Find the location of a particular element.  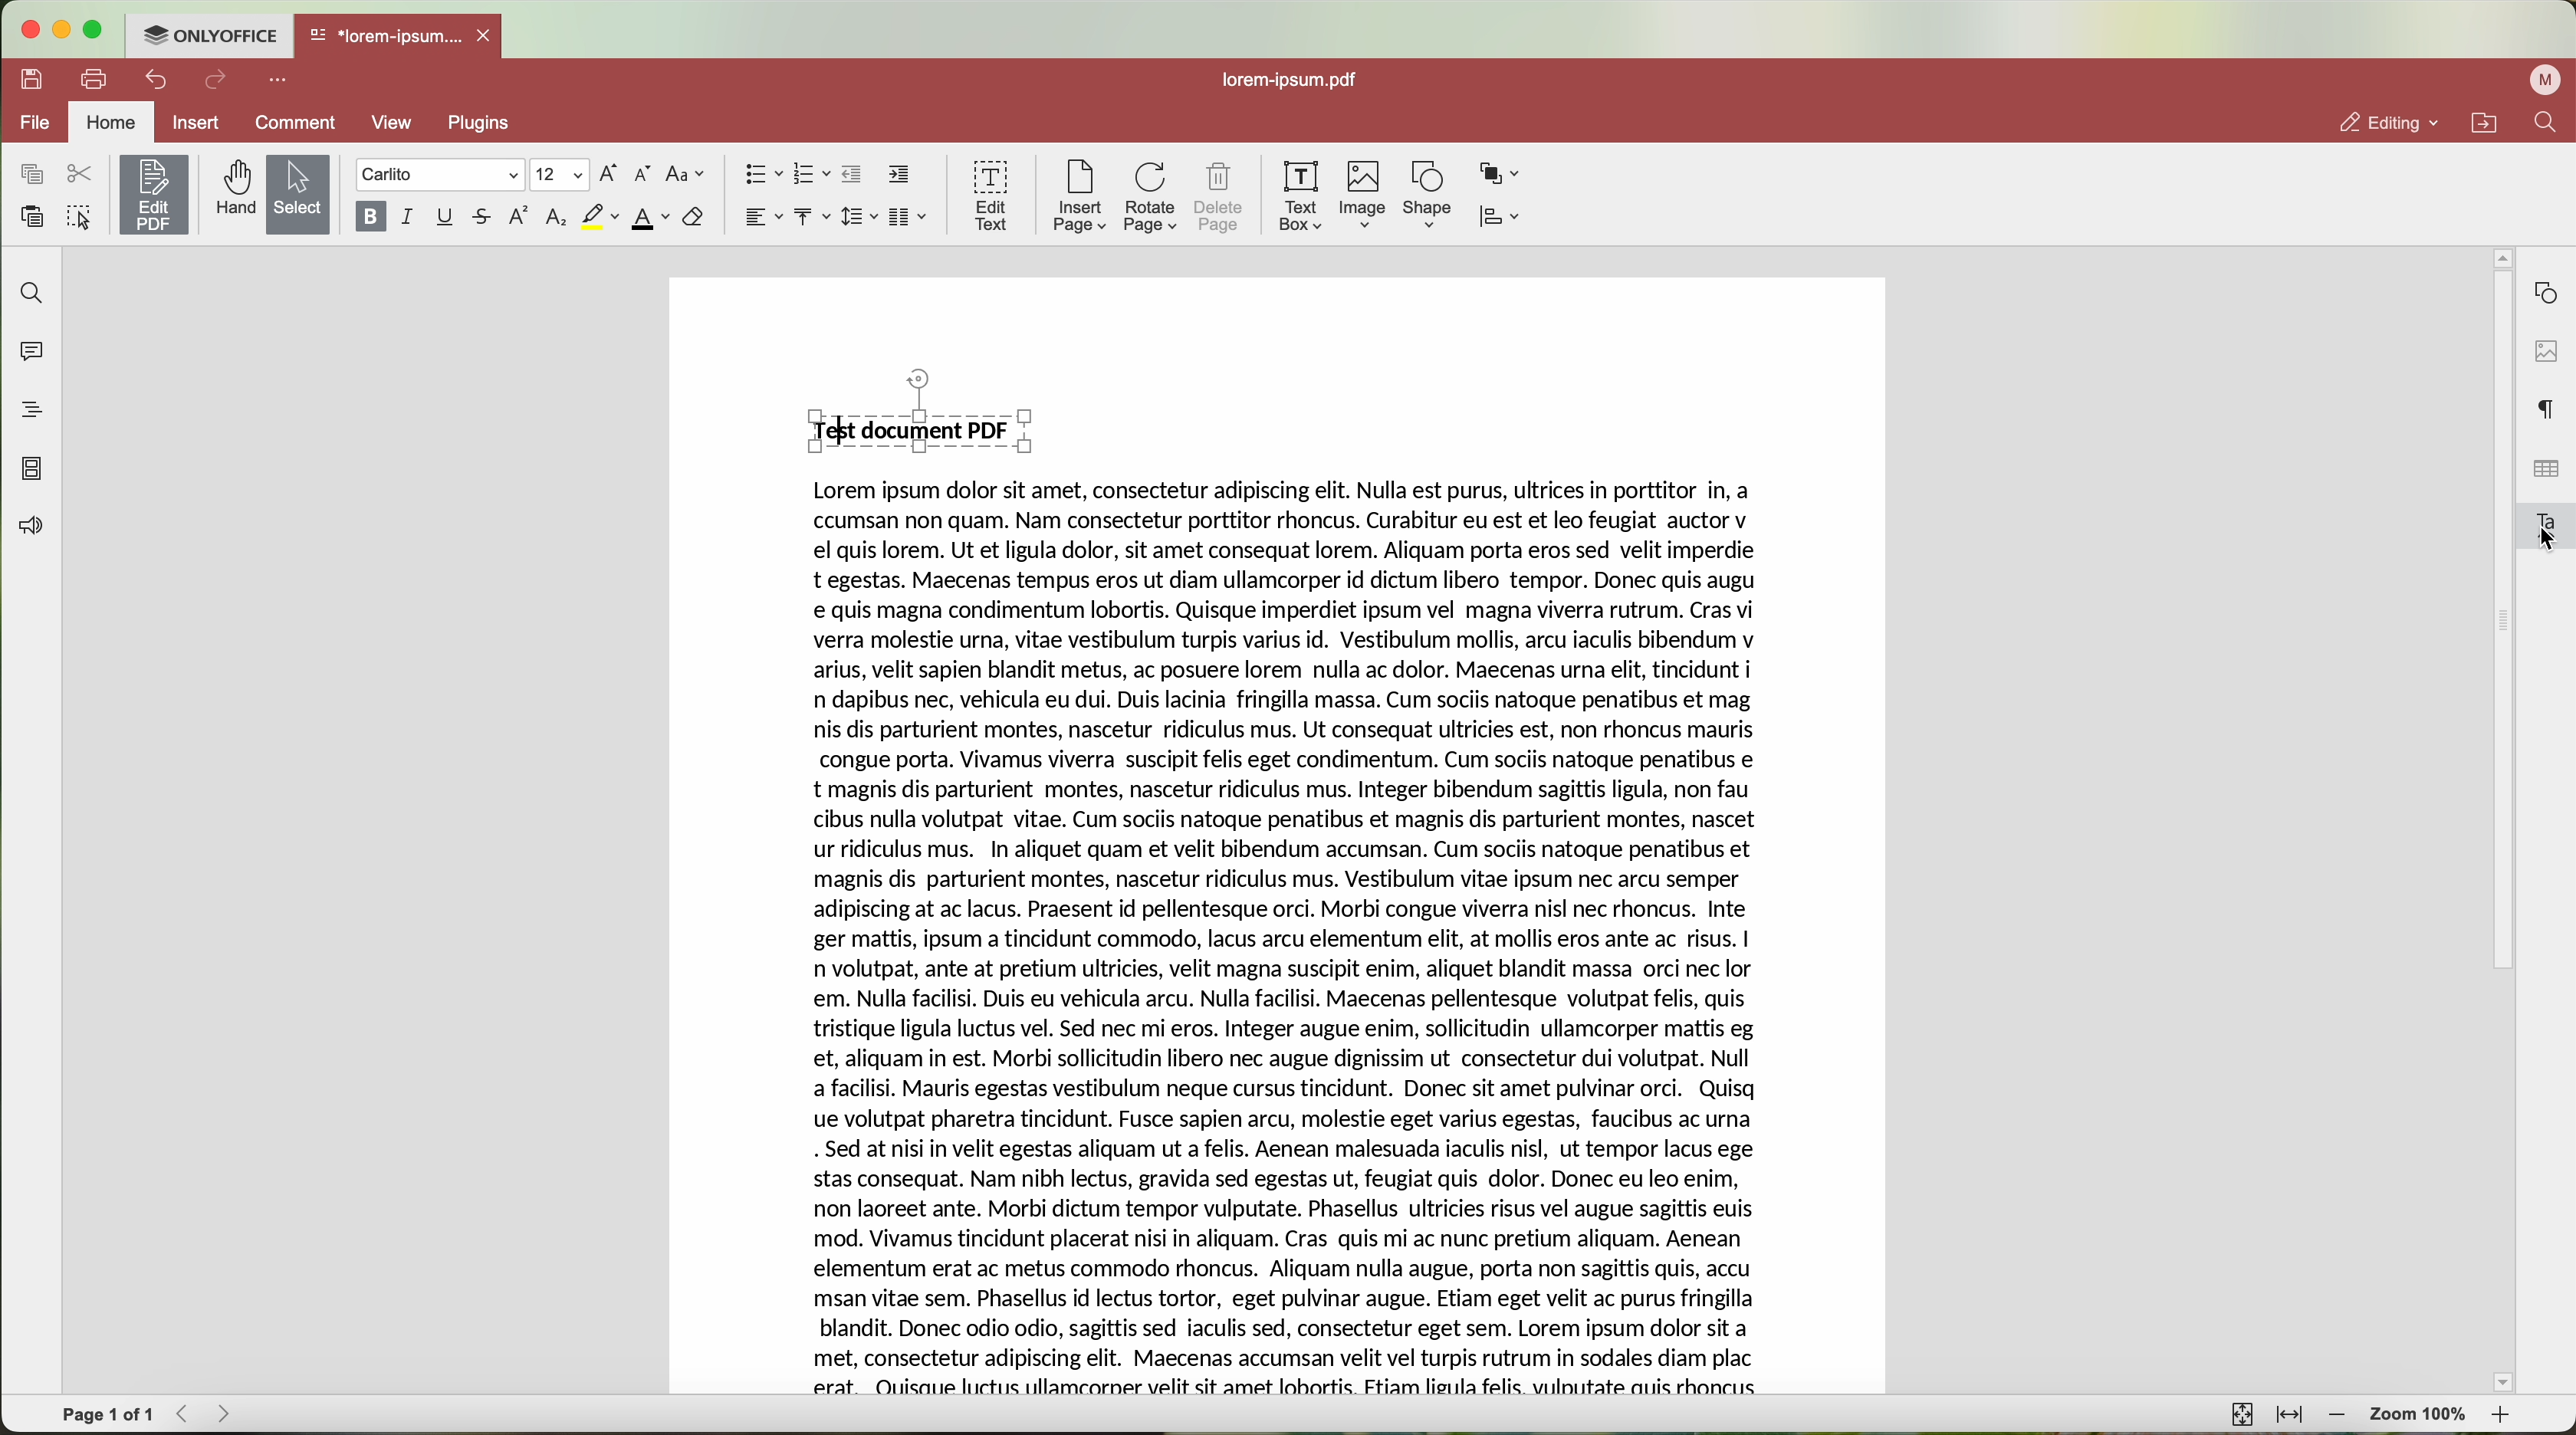

underline is located at coordinates (447, 218).